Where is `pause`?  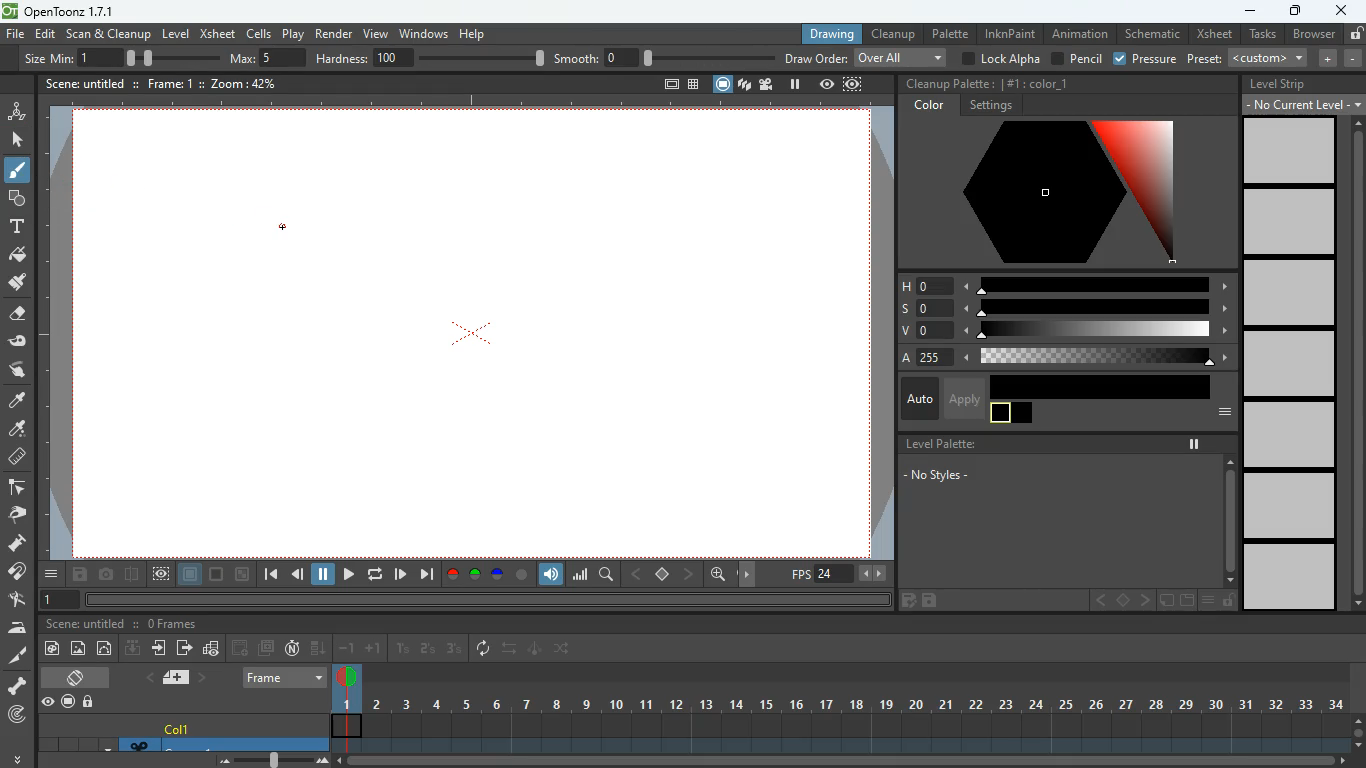
pause is located at coordinates (1194, 444).